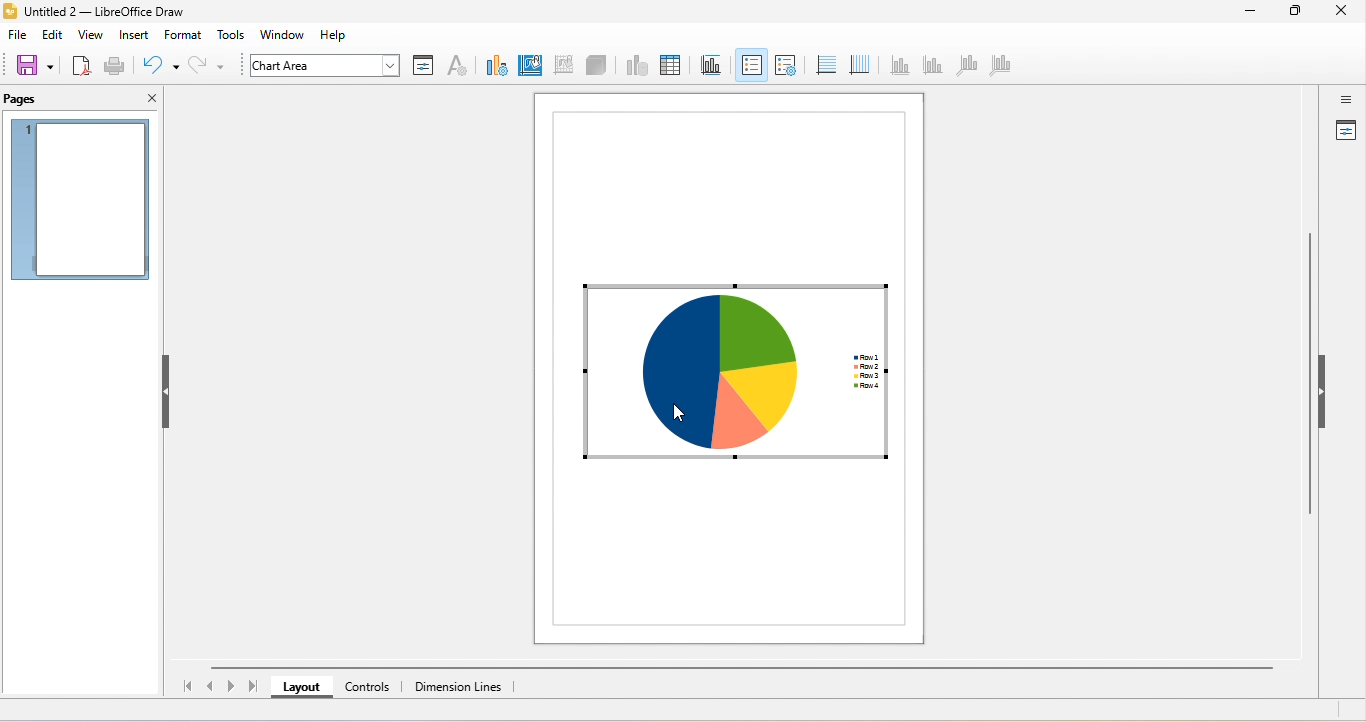  I want to click on character, so click(457, 67).